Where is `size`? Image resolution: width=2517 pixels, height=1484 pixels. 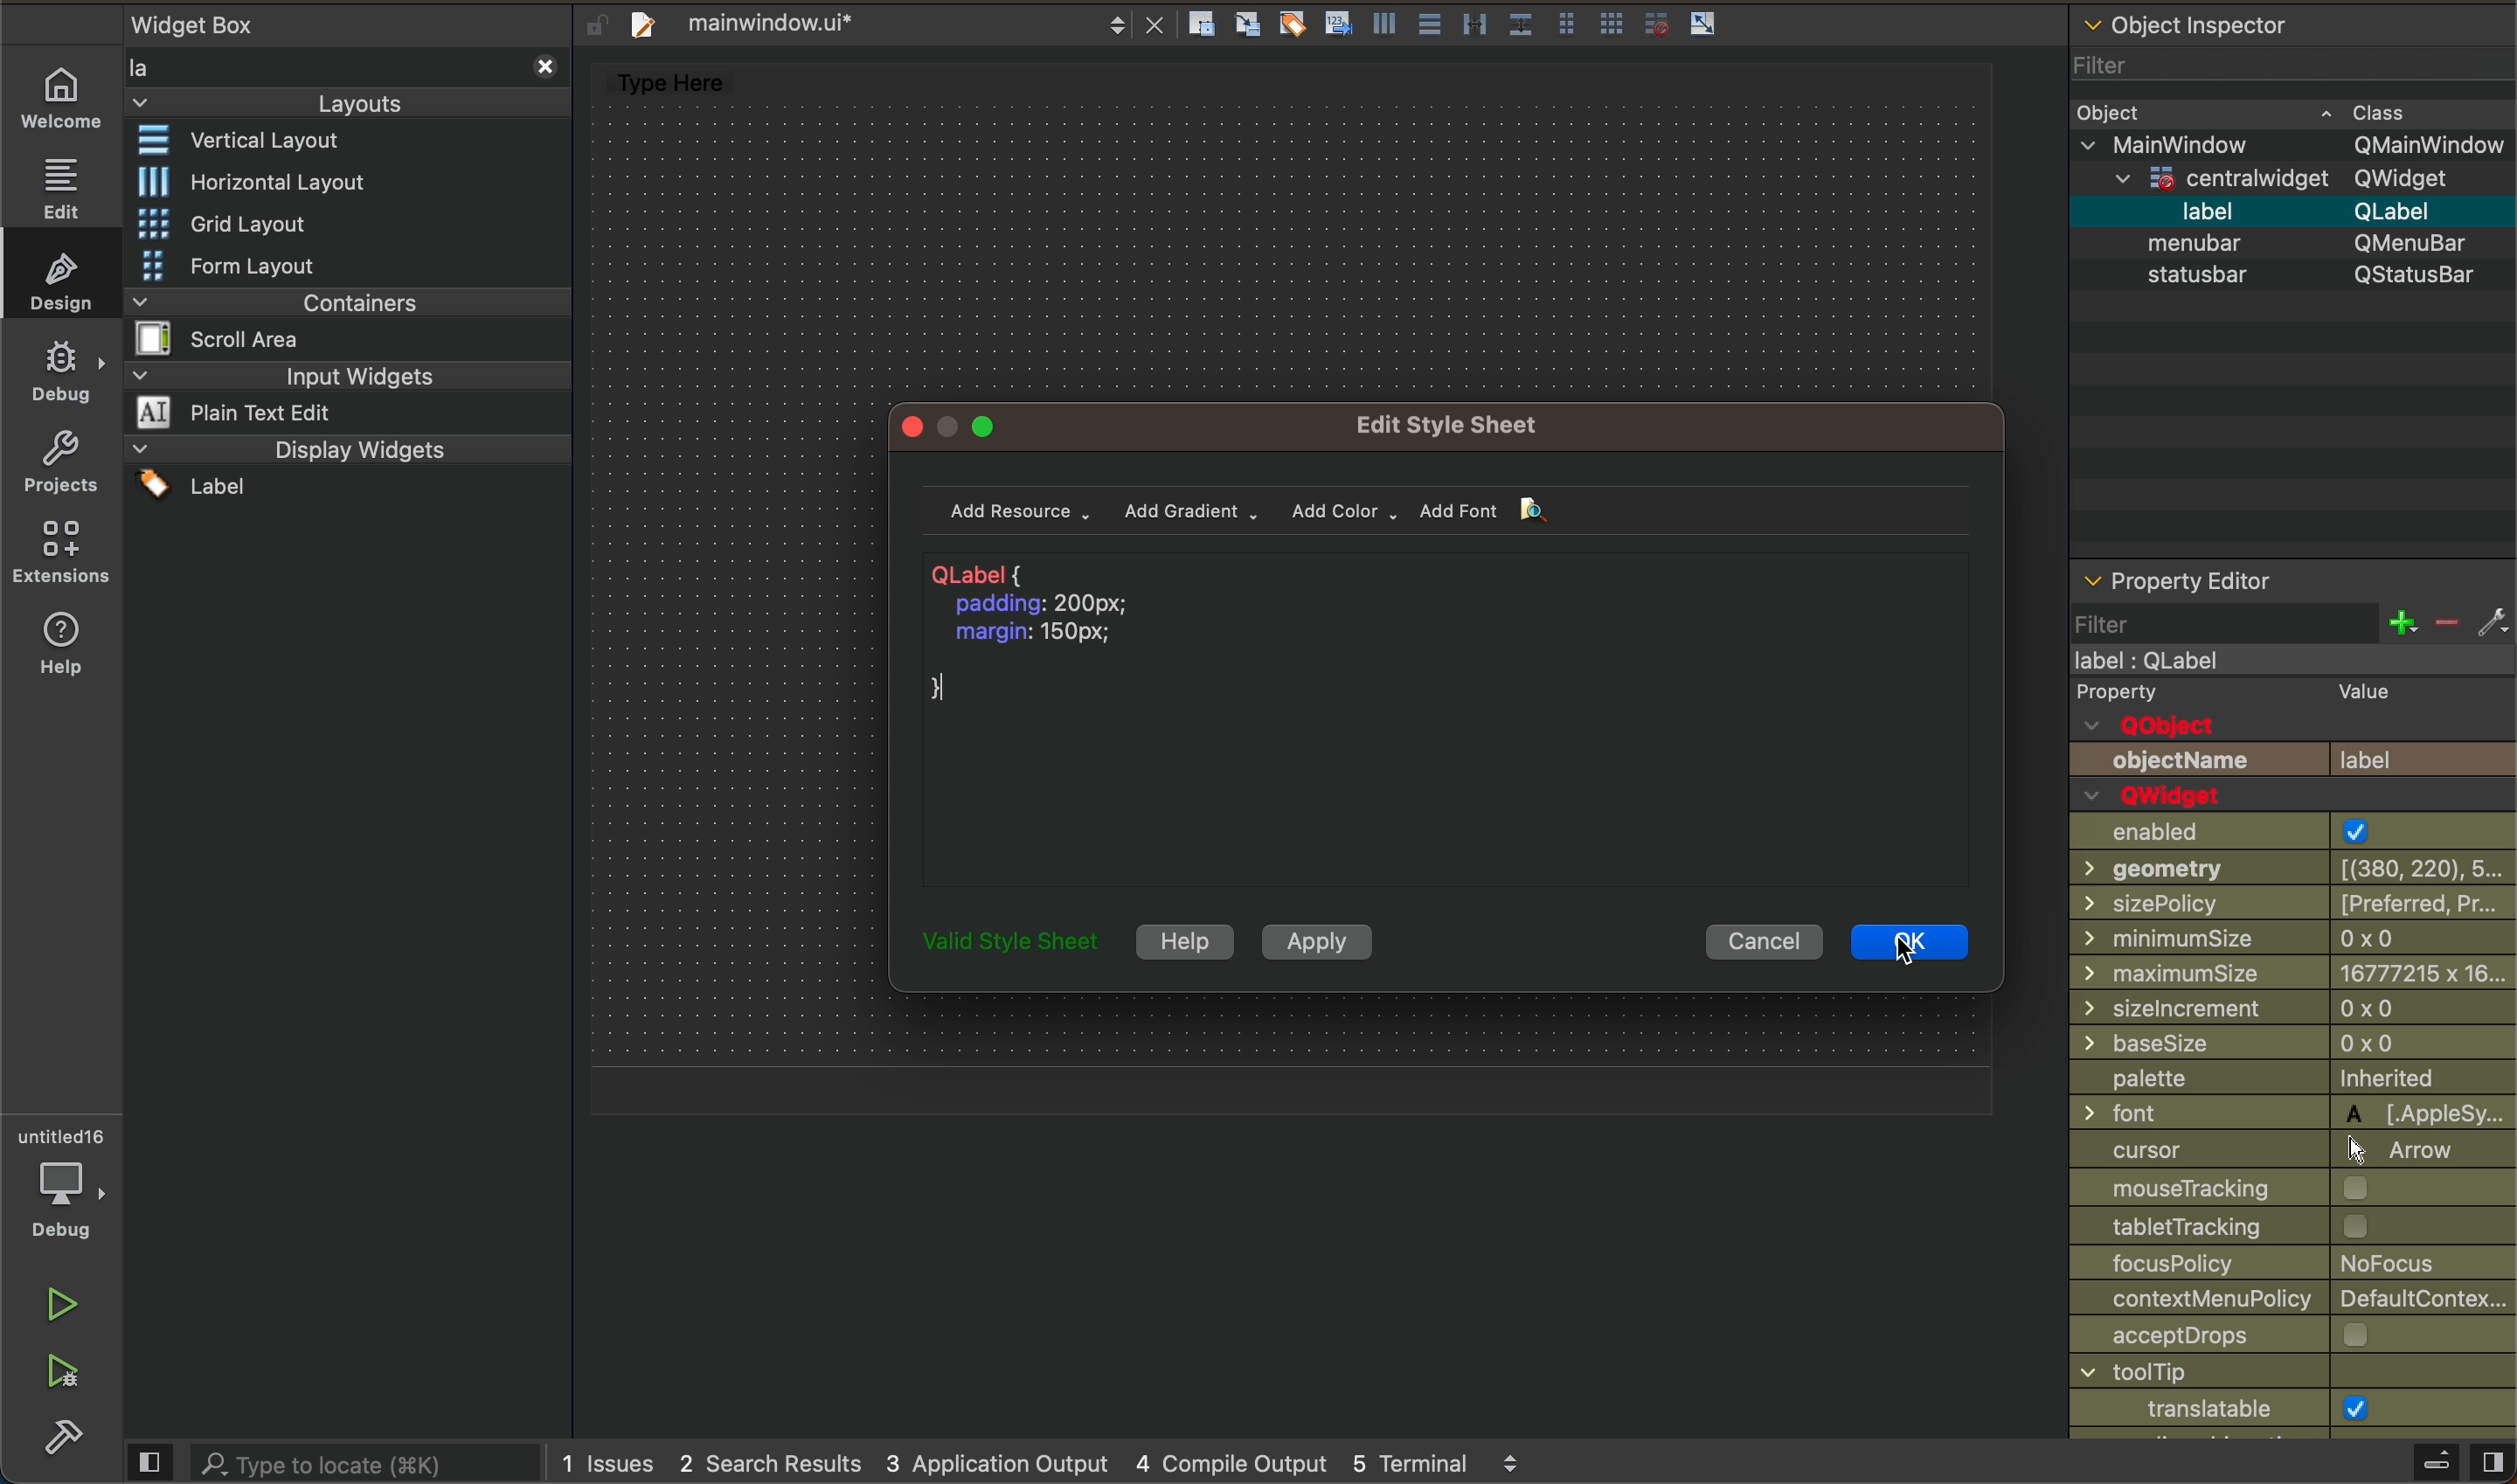 size is located at coordinates (2293, 1010).